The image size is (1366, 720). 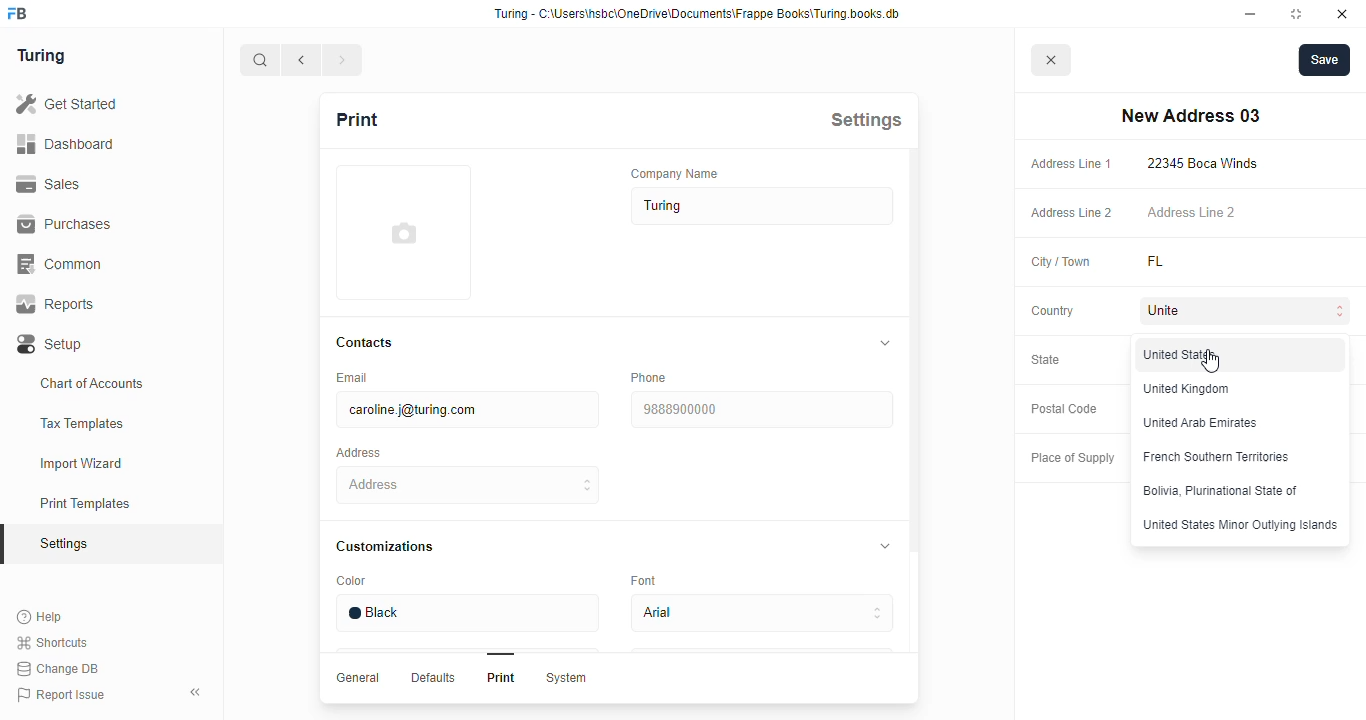 I want to click on image input field, so click(x=401, y=232).